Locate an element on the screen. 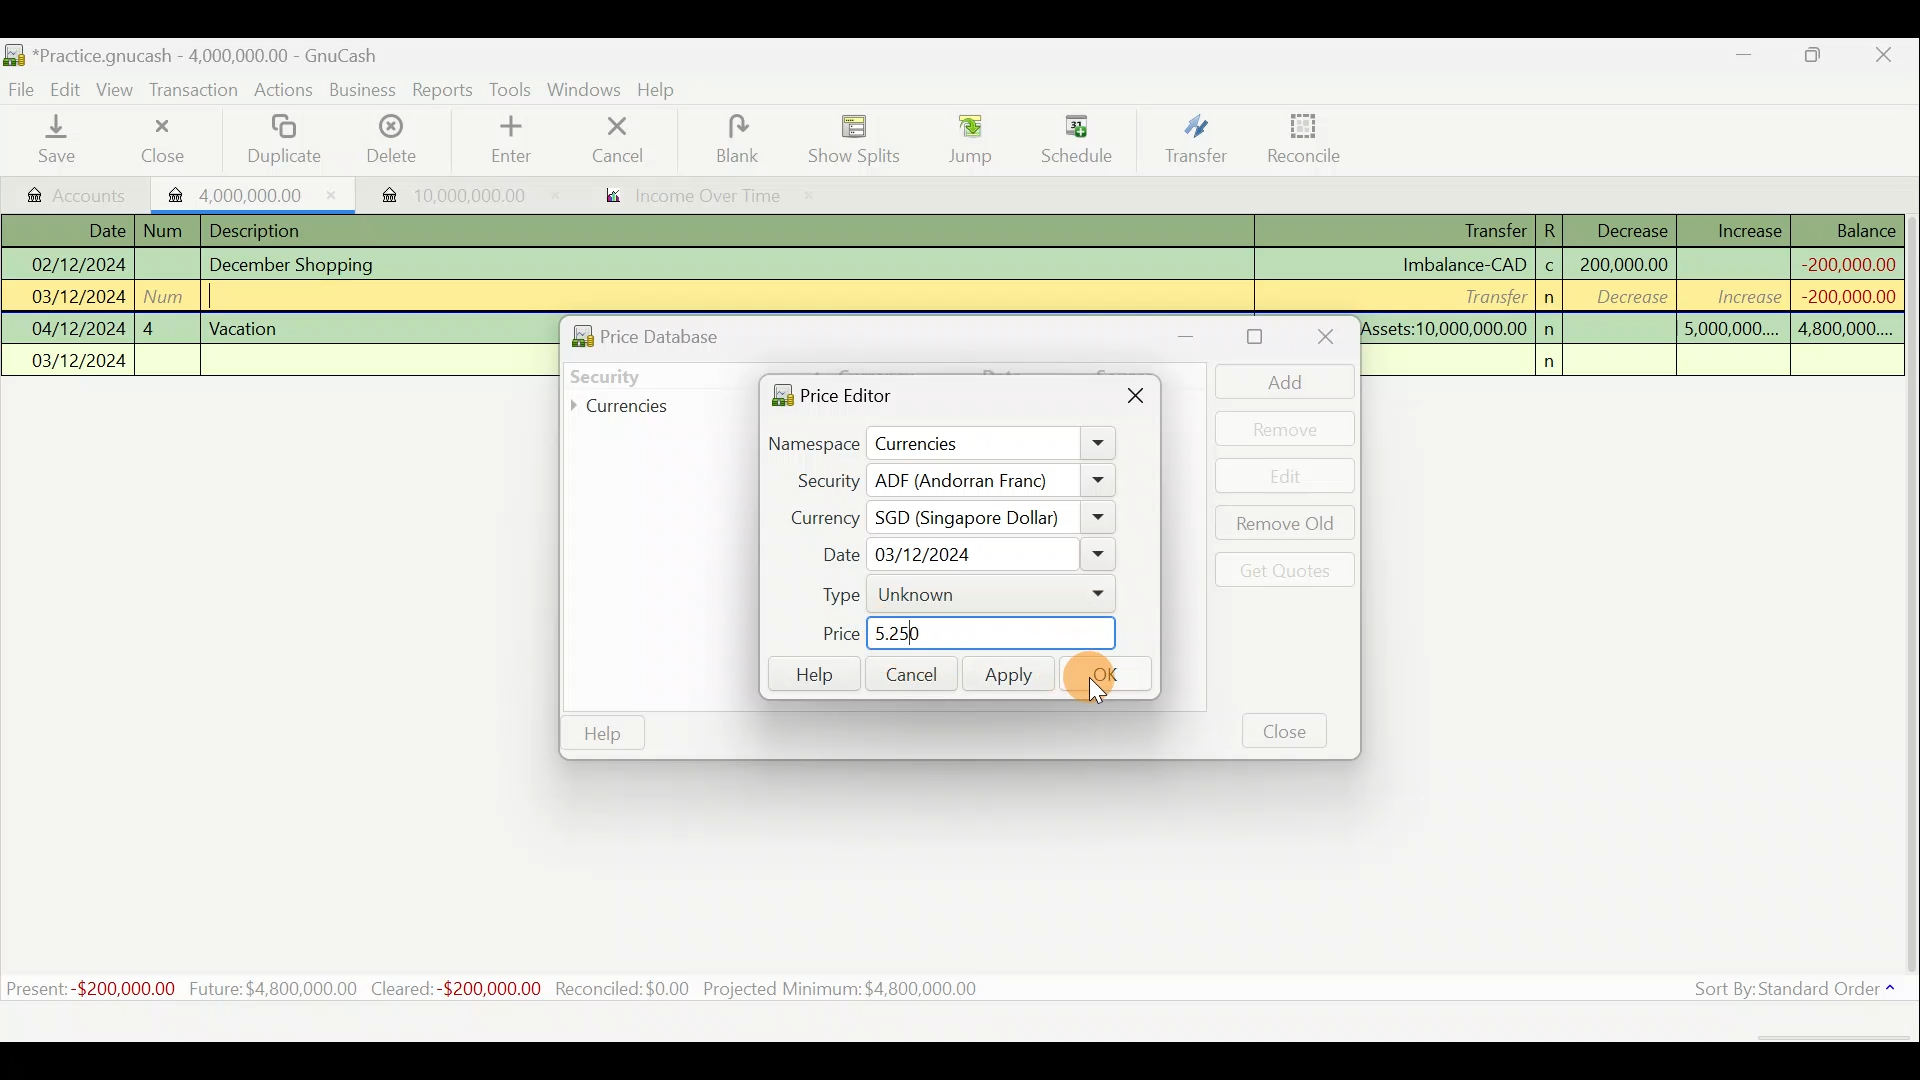  Maximise is located at coordinates (1258, 337).